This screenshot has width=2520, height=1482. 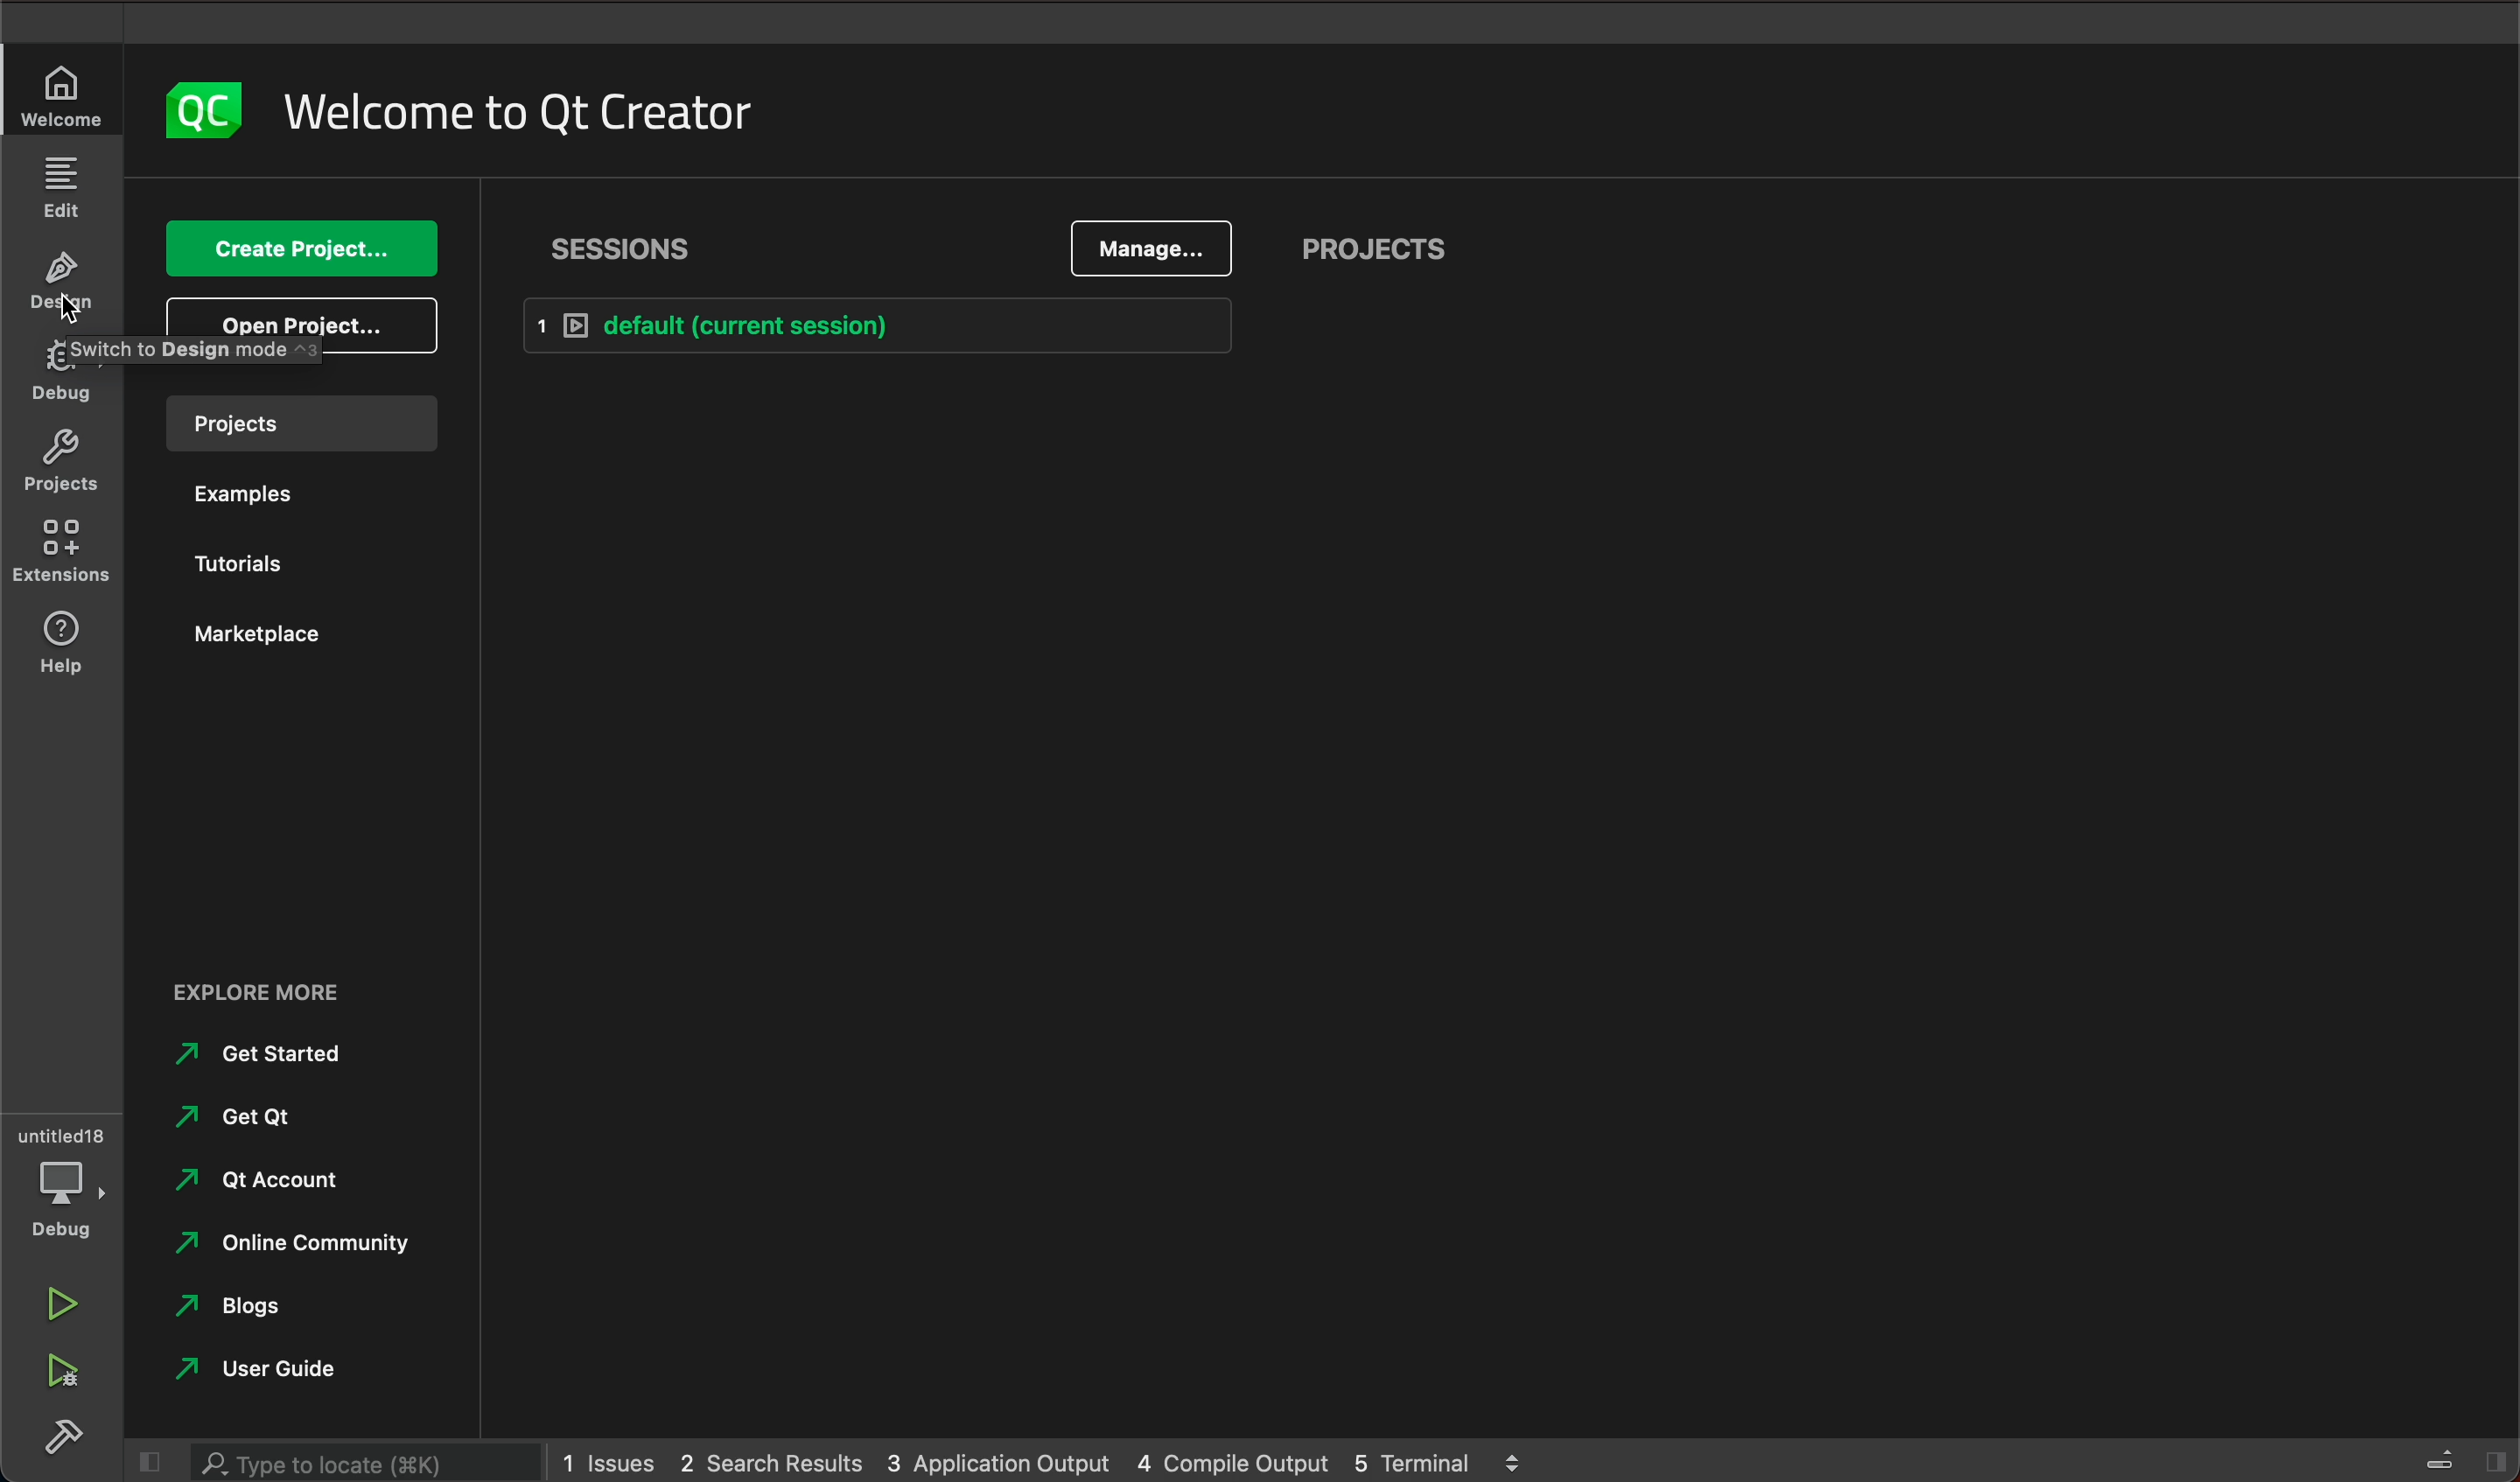 What do you see at coordinates (65, 1306) in the screenshot?
I see `run` at bounding box center [65, 1306].